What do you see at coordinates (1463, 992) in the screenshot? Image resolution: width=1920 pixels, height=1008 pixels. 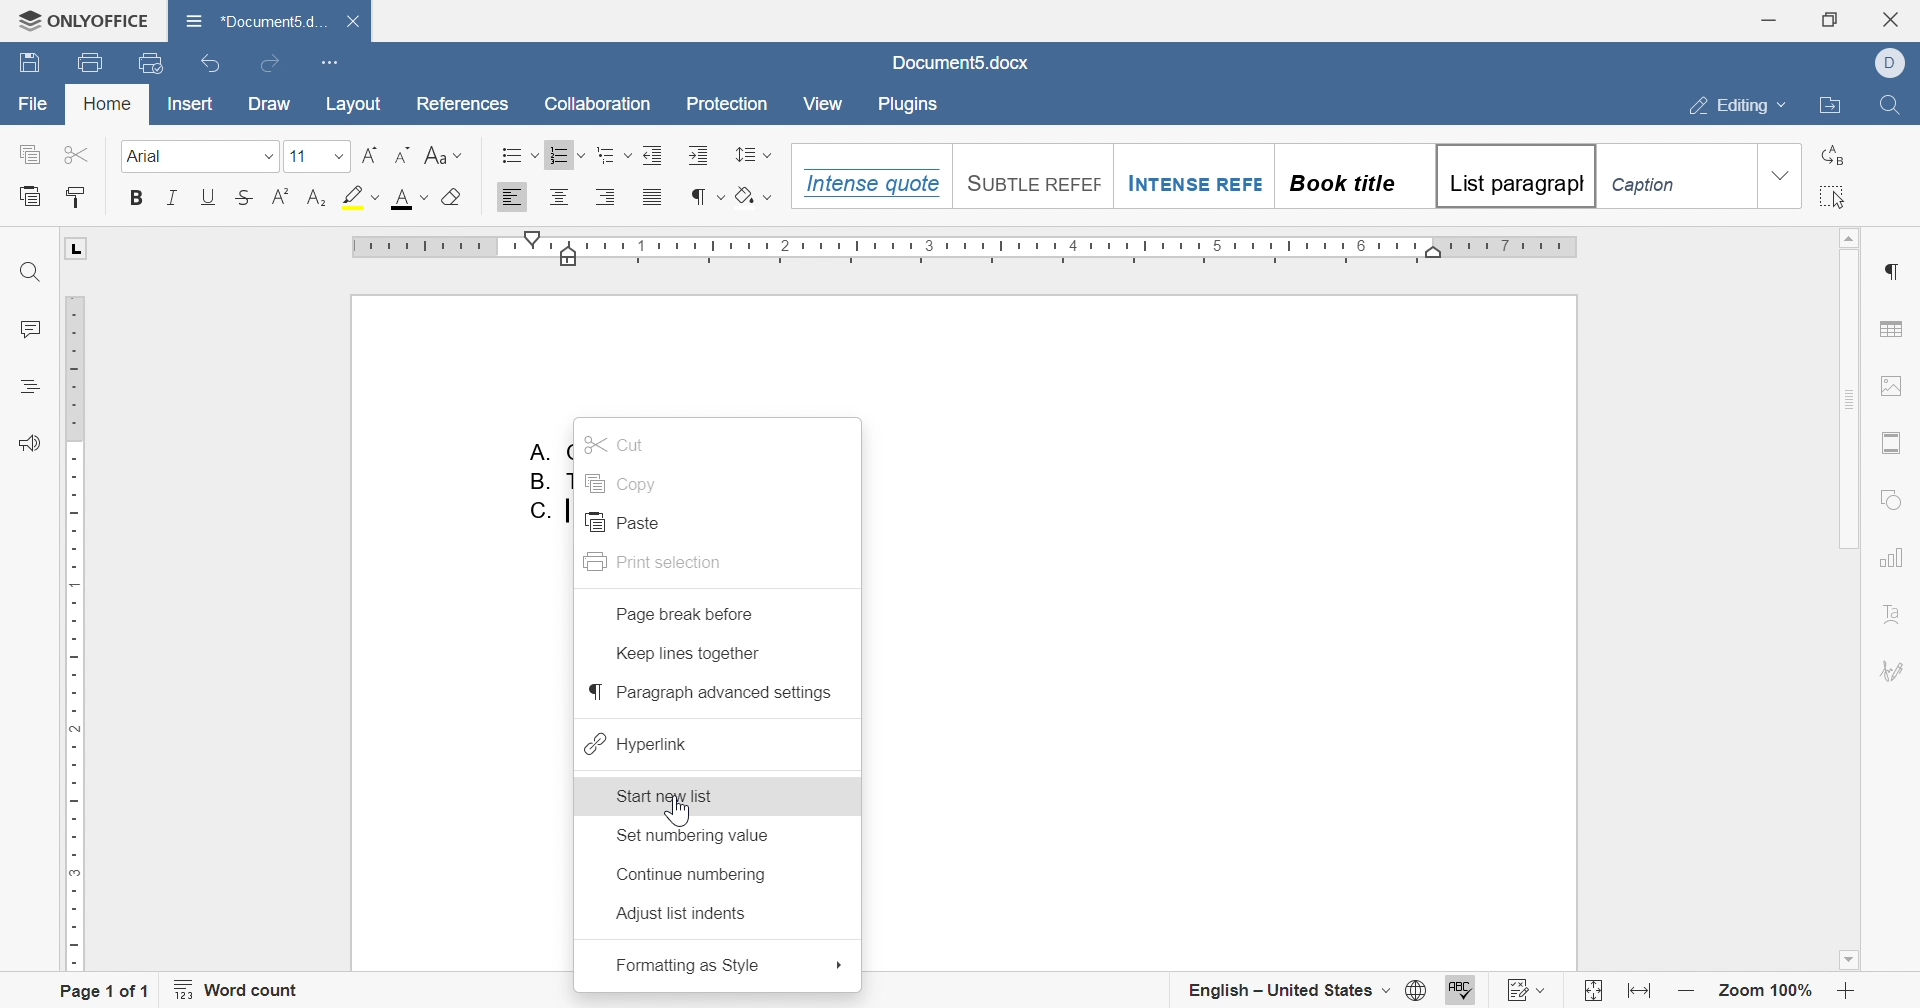 I see `spell checking` at bounding box center [1463, 992].